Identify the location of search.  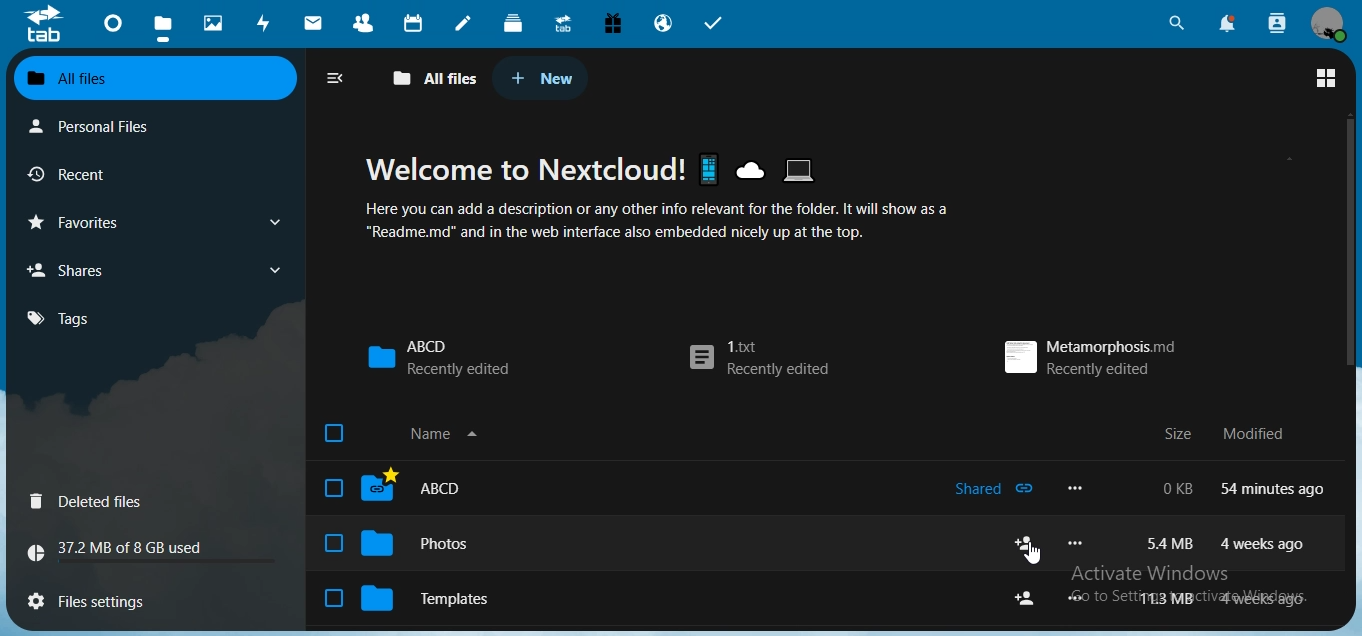
(1174, 24).